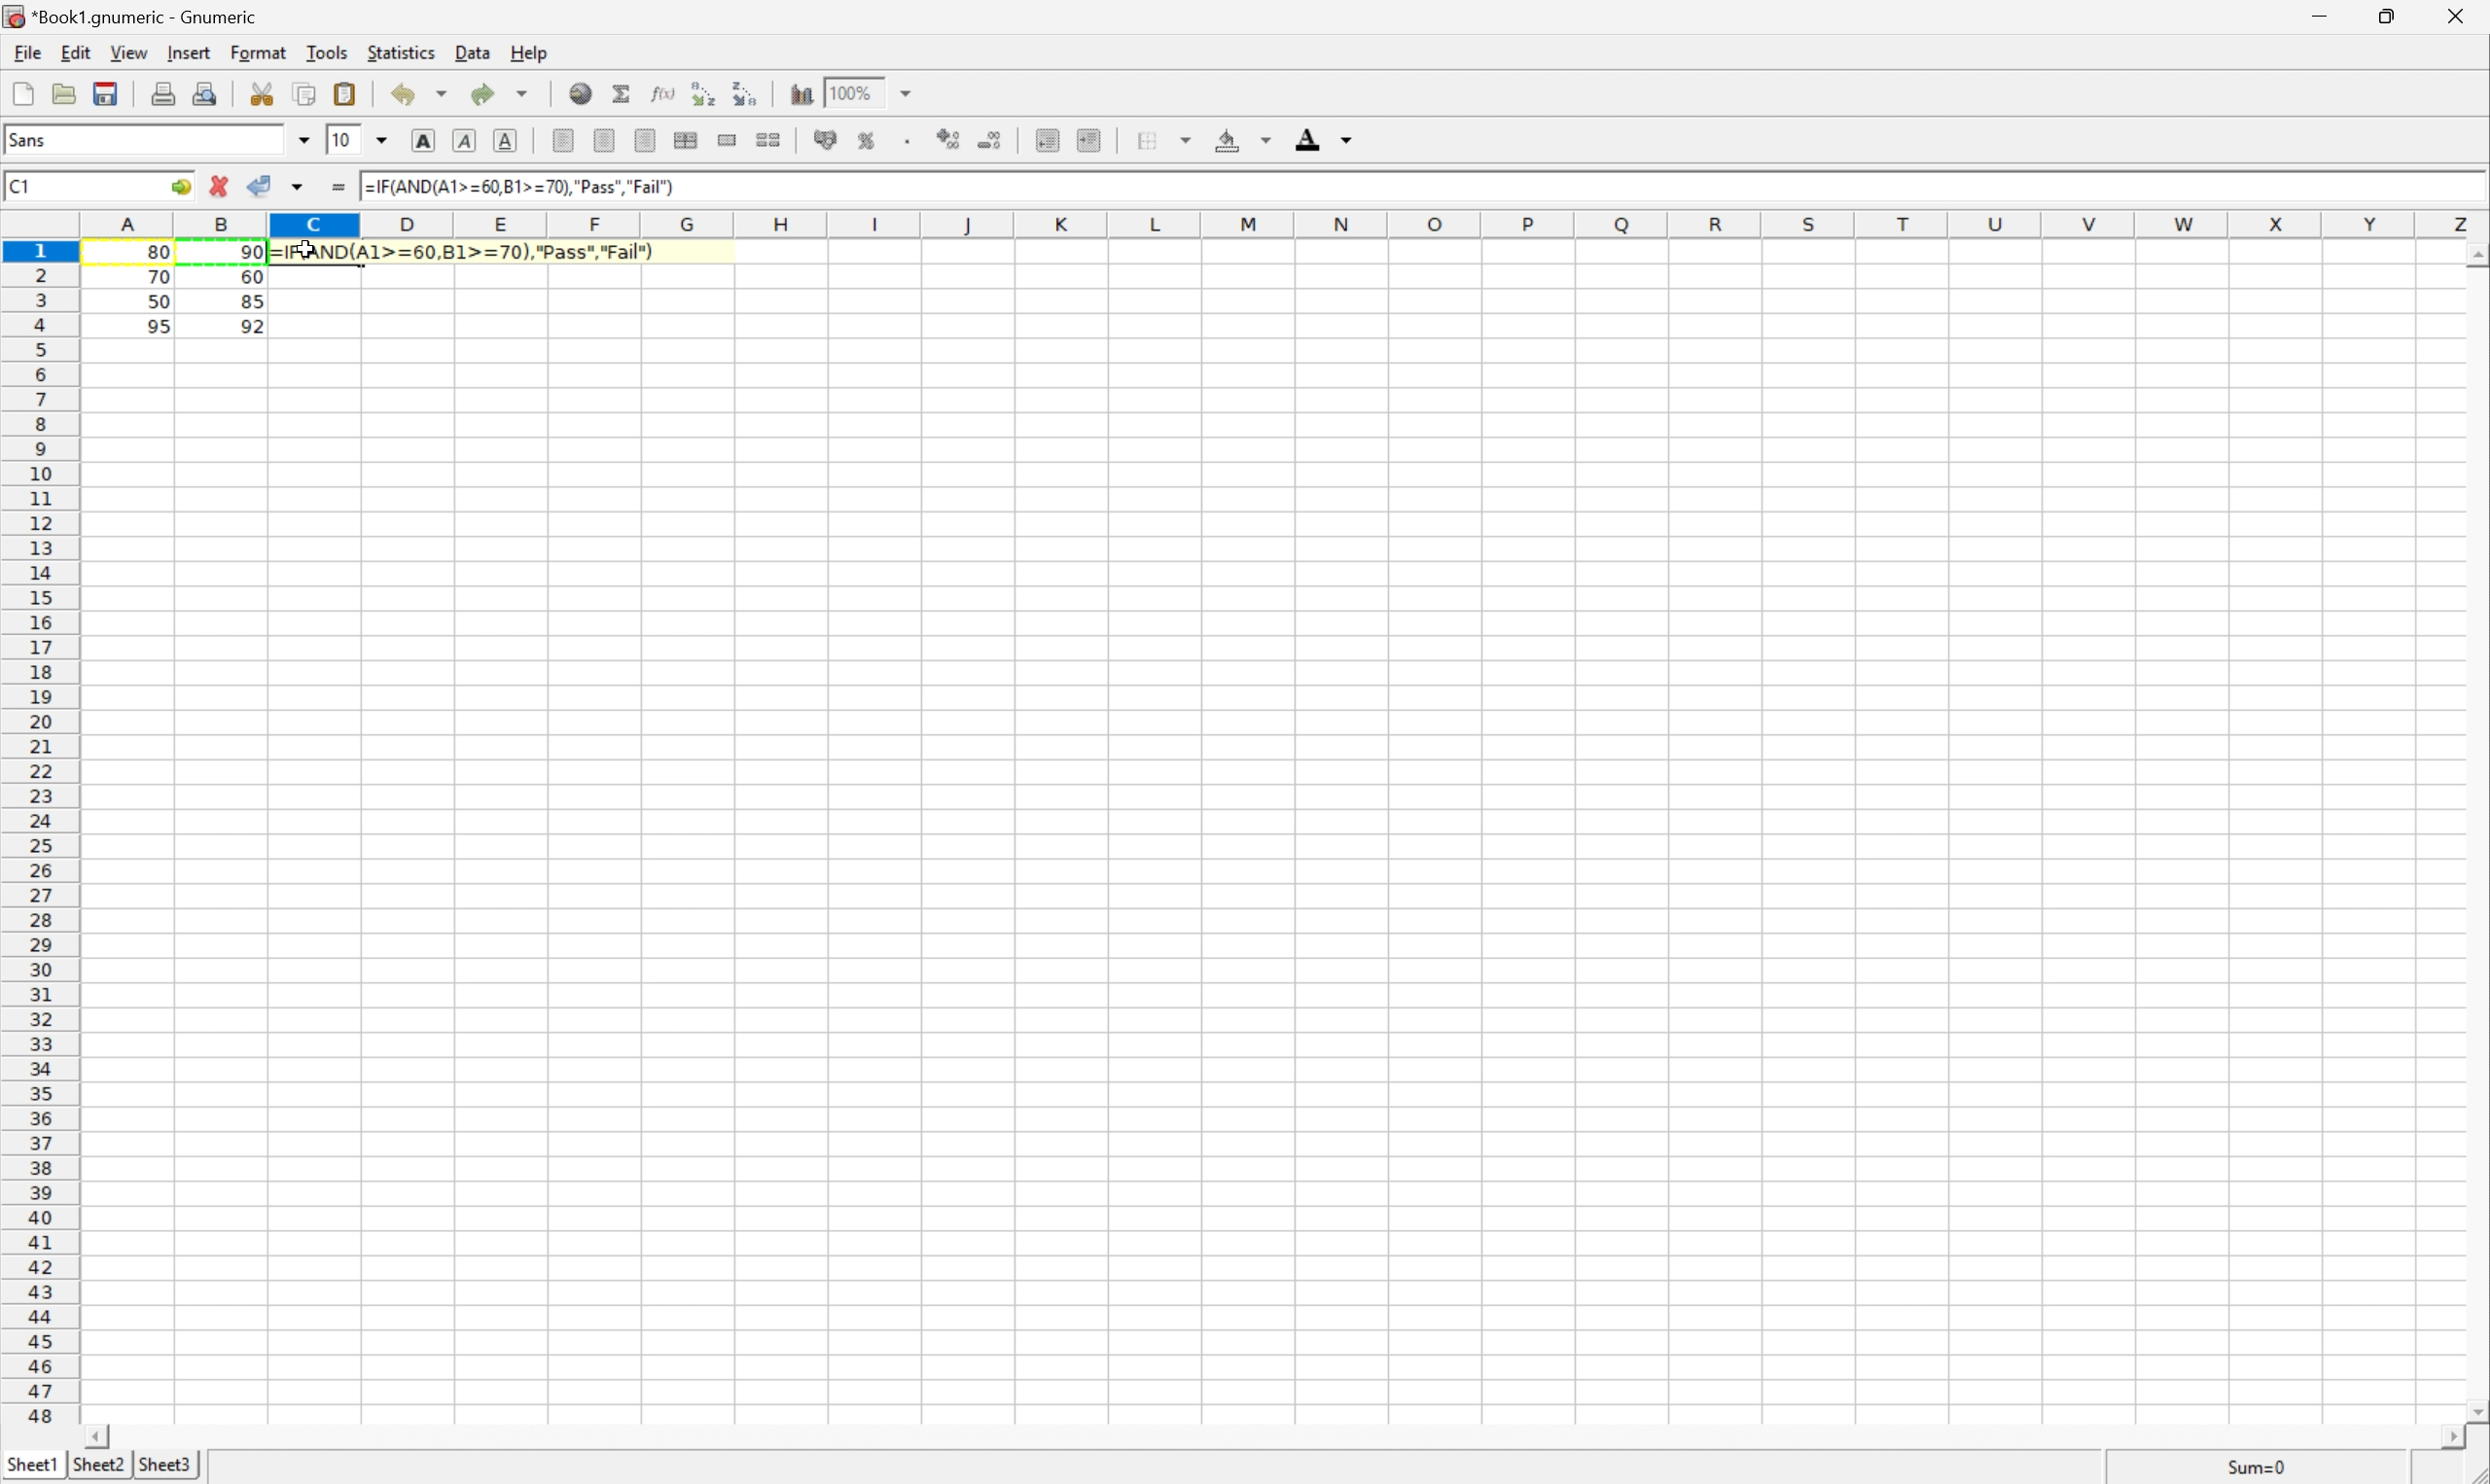 This screenshot has height=1484, width=2490. Describe the element at coordinates (797, 93) in the screenshot. I see `Chart` at that location.